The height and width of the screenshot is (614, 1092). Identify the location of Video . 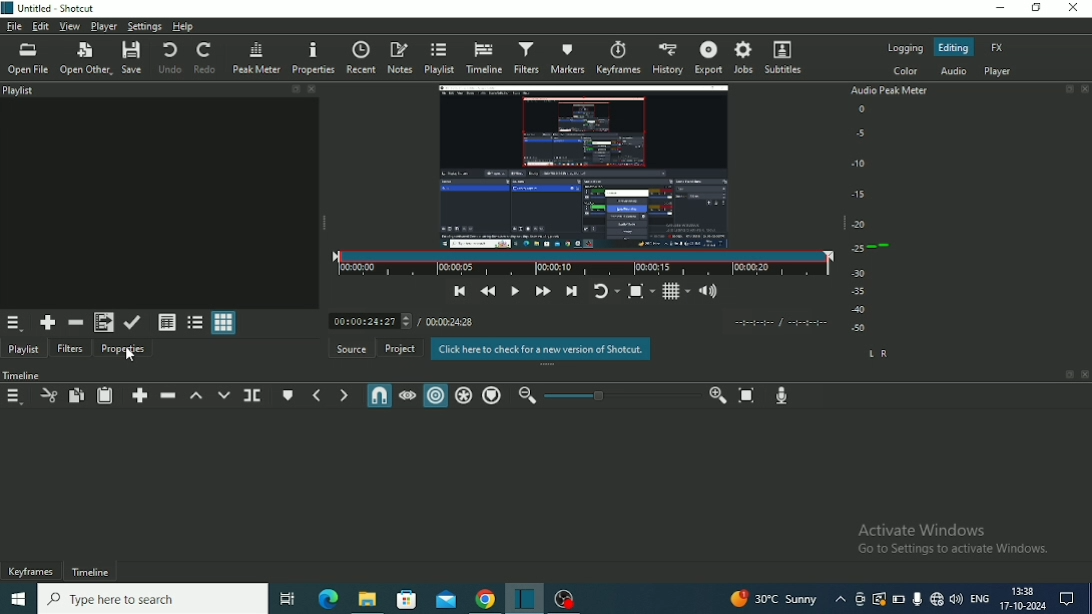
(584, 166).